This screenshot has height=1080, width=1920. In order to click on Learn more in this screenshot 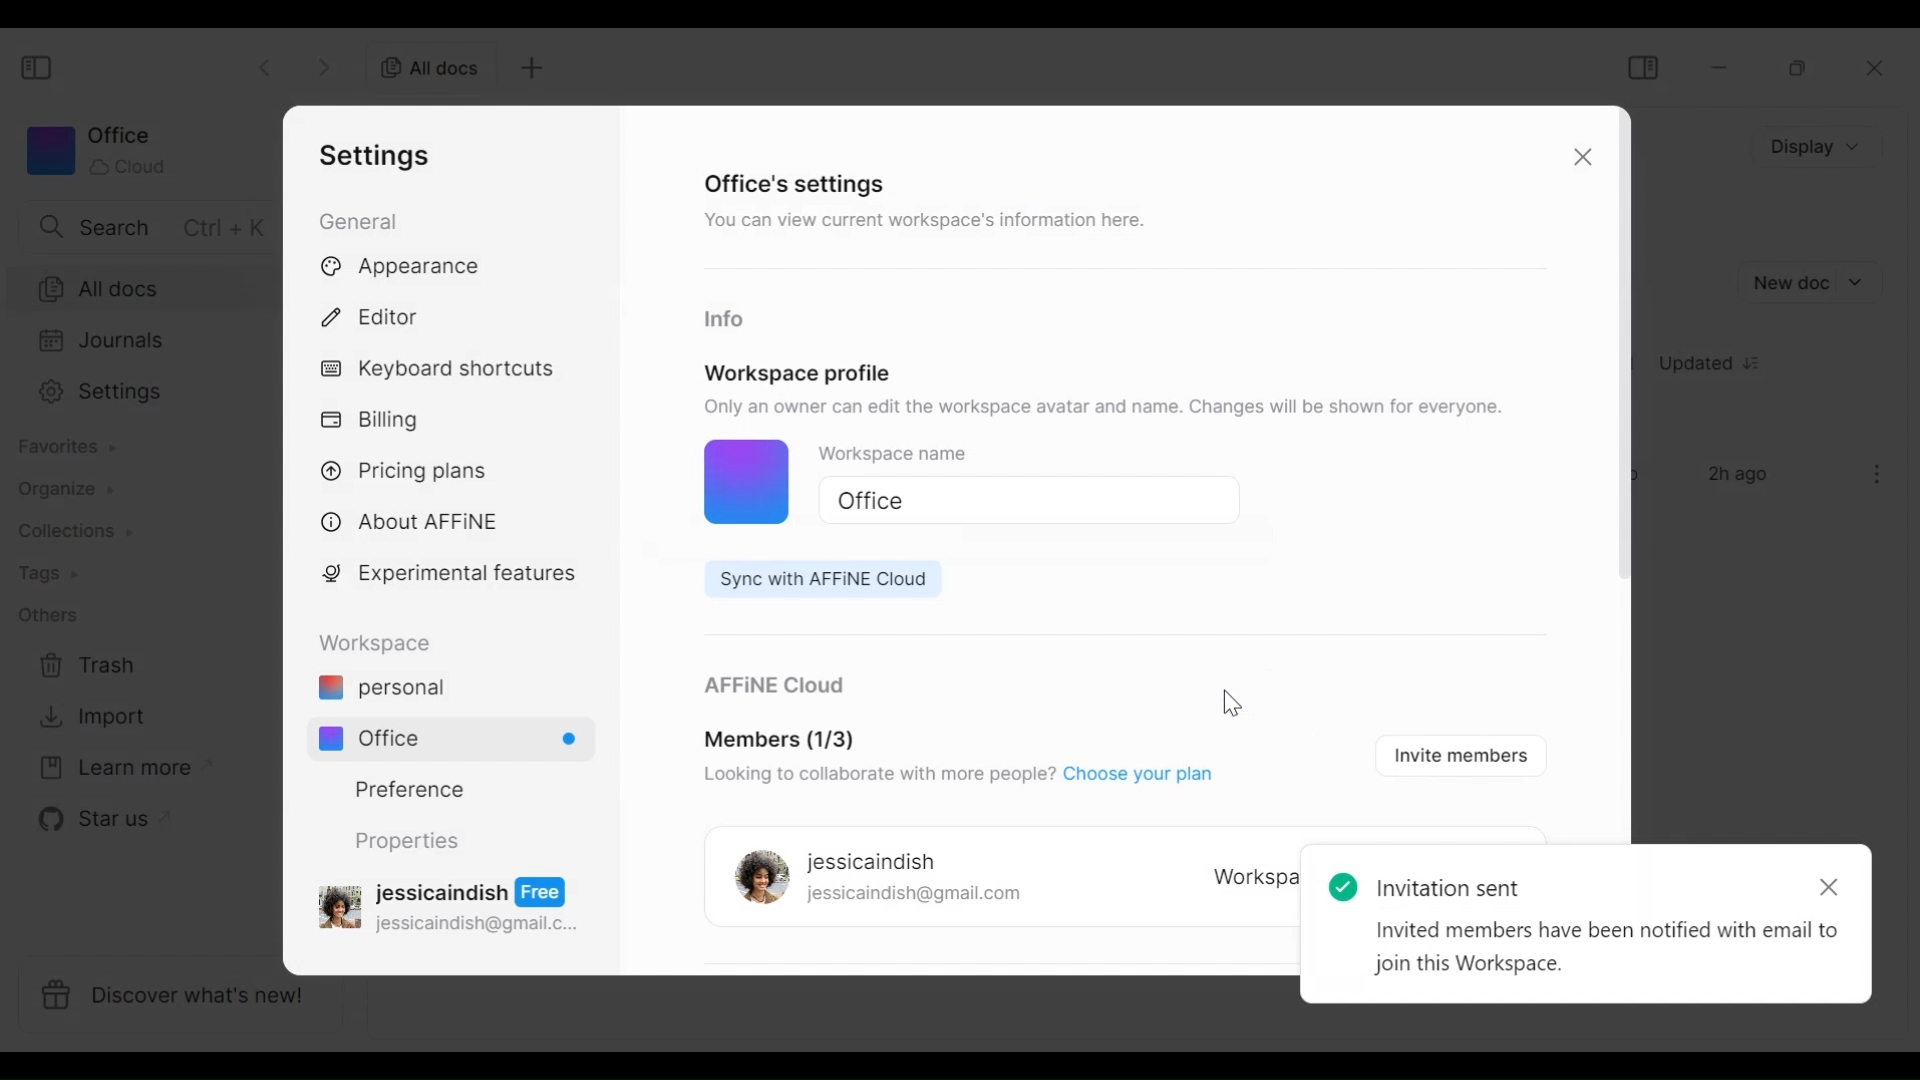, I will do `click(115, 769)`.